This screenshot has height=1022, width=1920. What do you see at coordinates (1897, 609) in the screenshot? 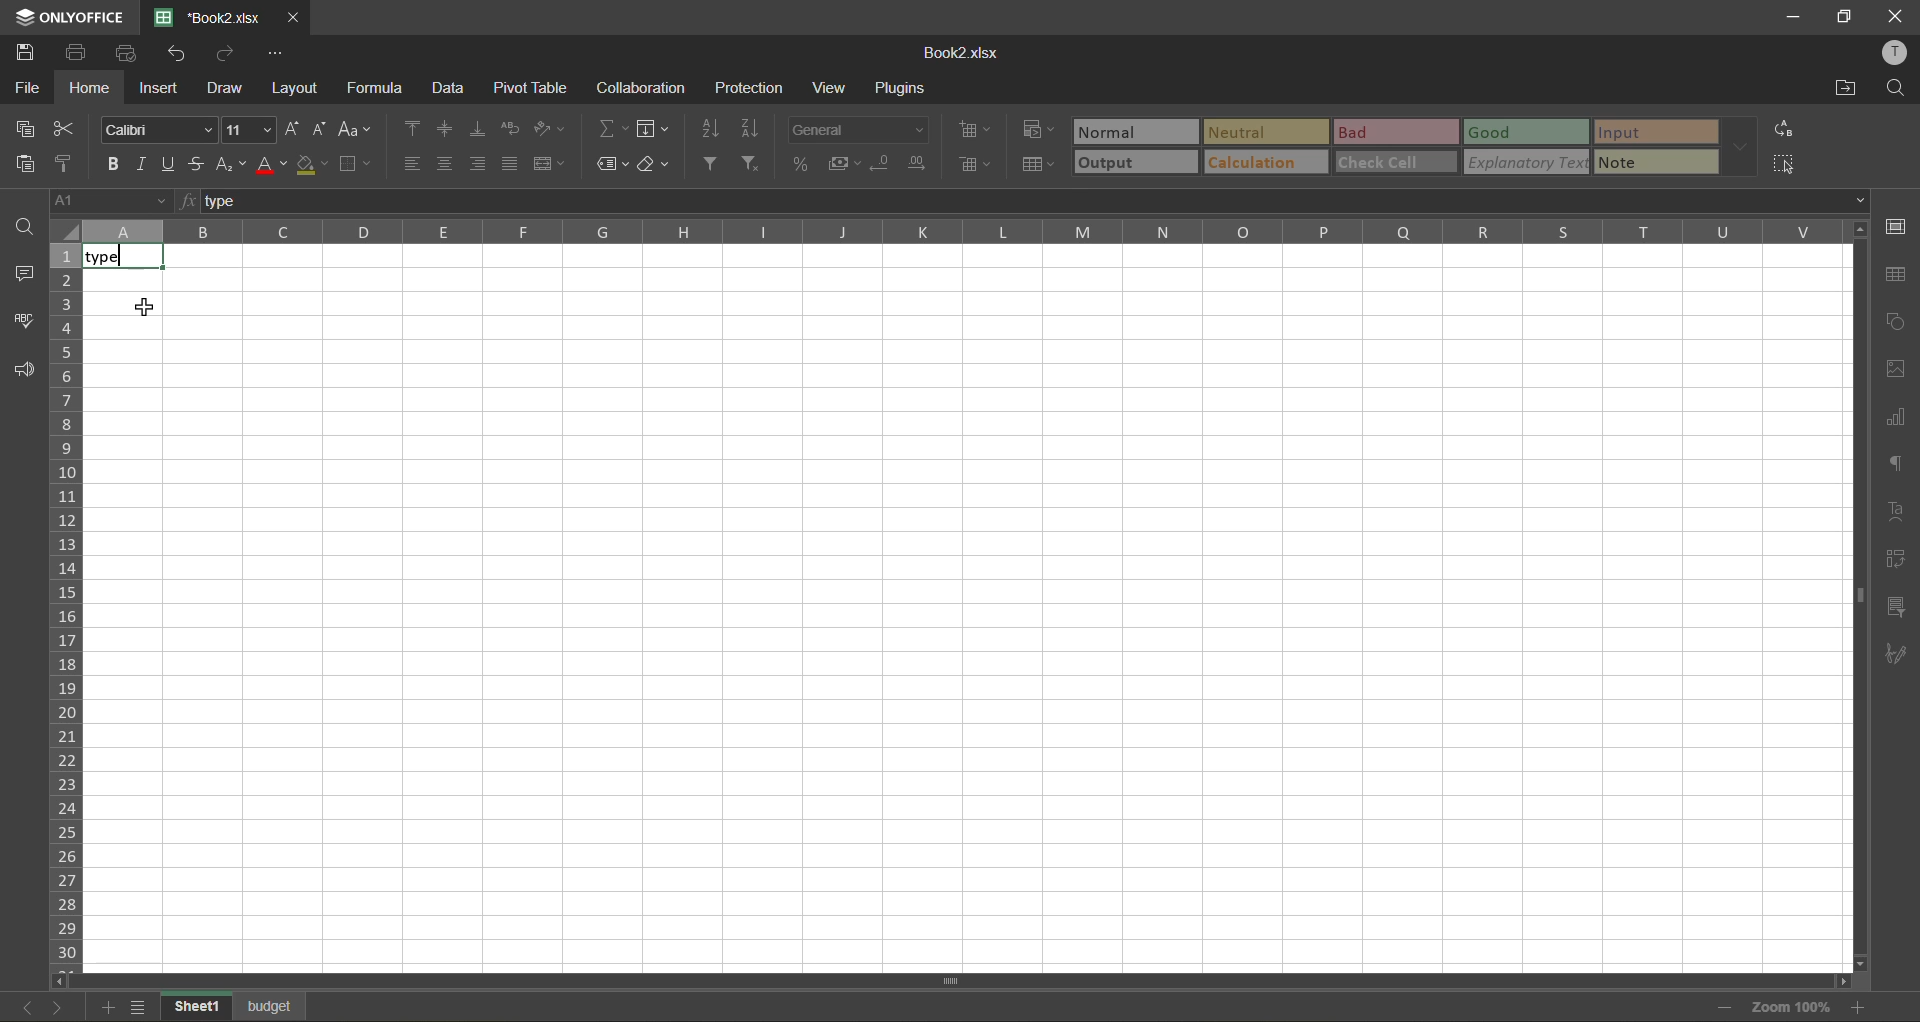
I see `slicer` at bounding box center [1897, 609].